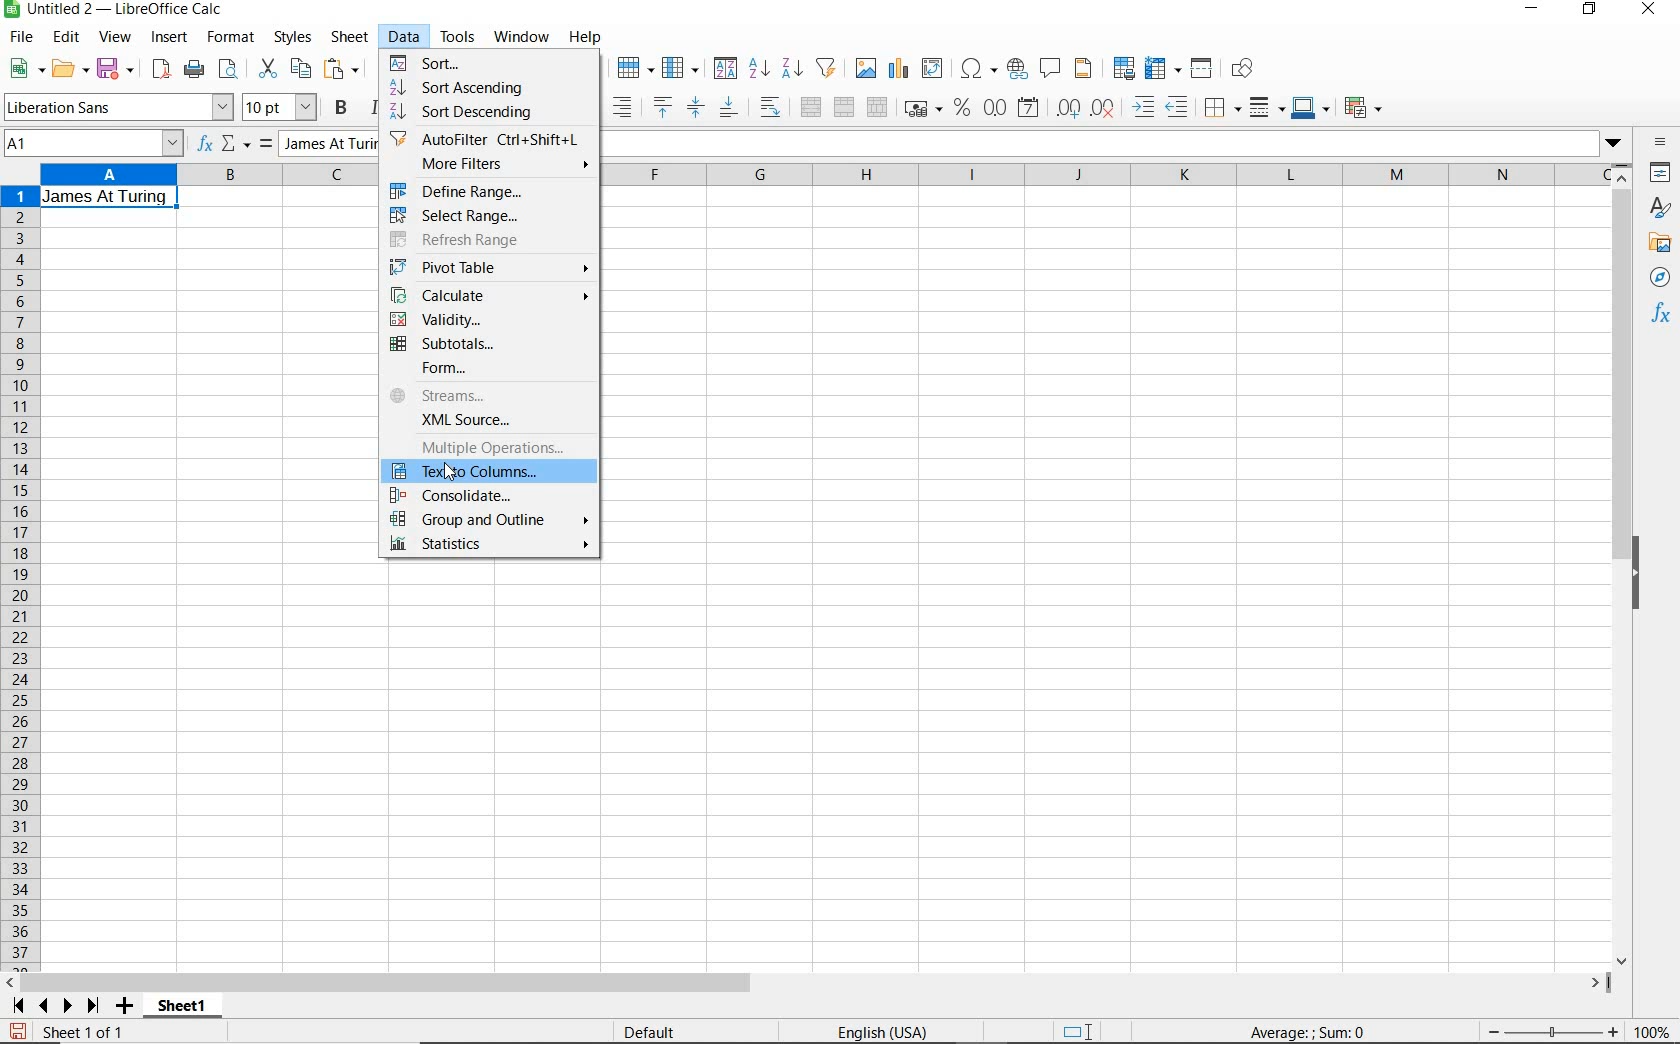 The height and width of the screenshot is (1044, 1680). I want to click on save, so click(116, 68).